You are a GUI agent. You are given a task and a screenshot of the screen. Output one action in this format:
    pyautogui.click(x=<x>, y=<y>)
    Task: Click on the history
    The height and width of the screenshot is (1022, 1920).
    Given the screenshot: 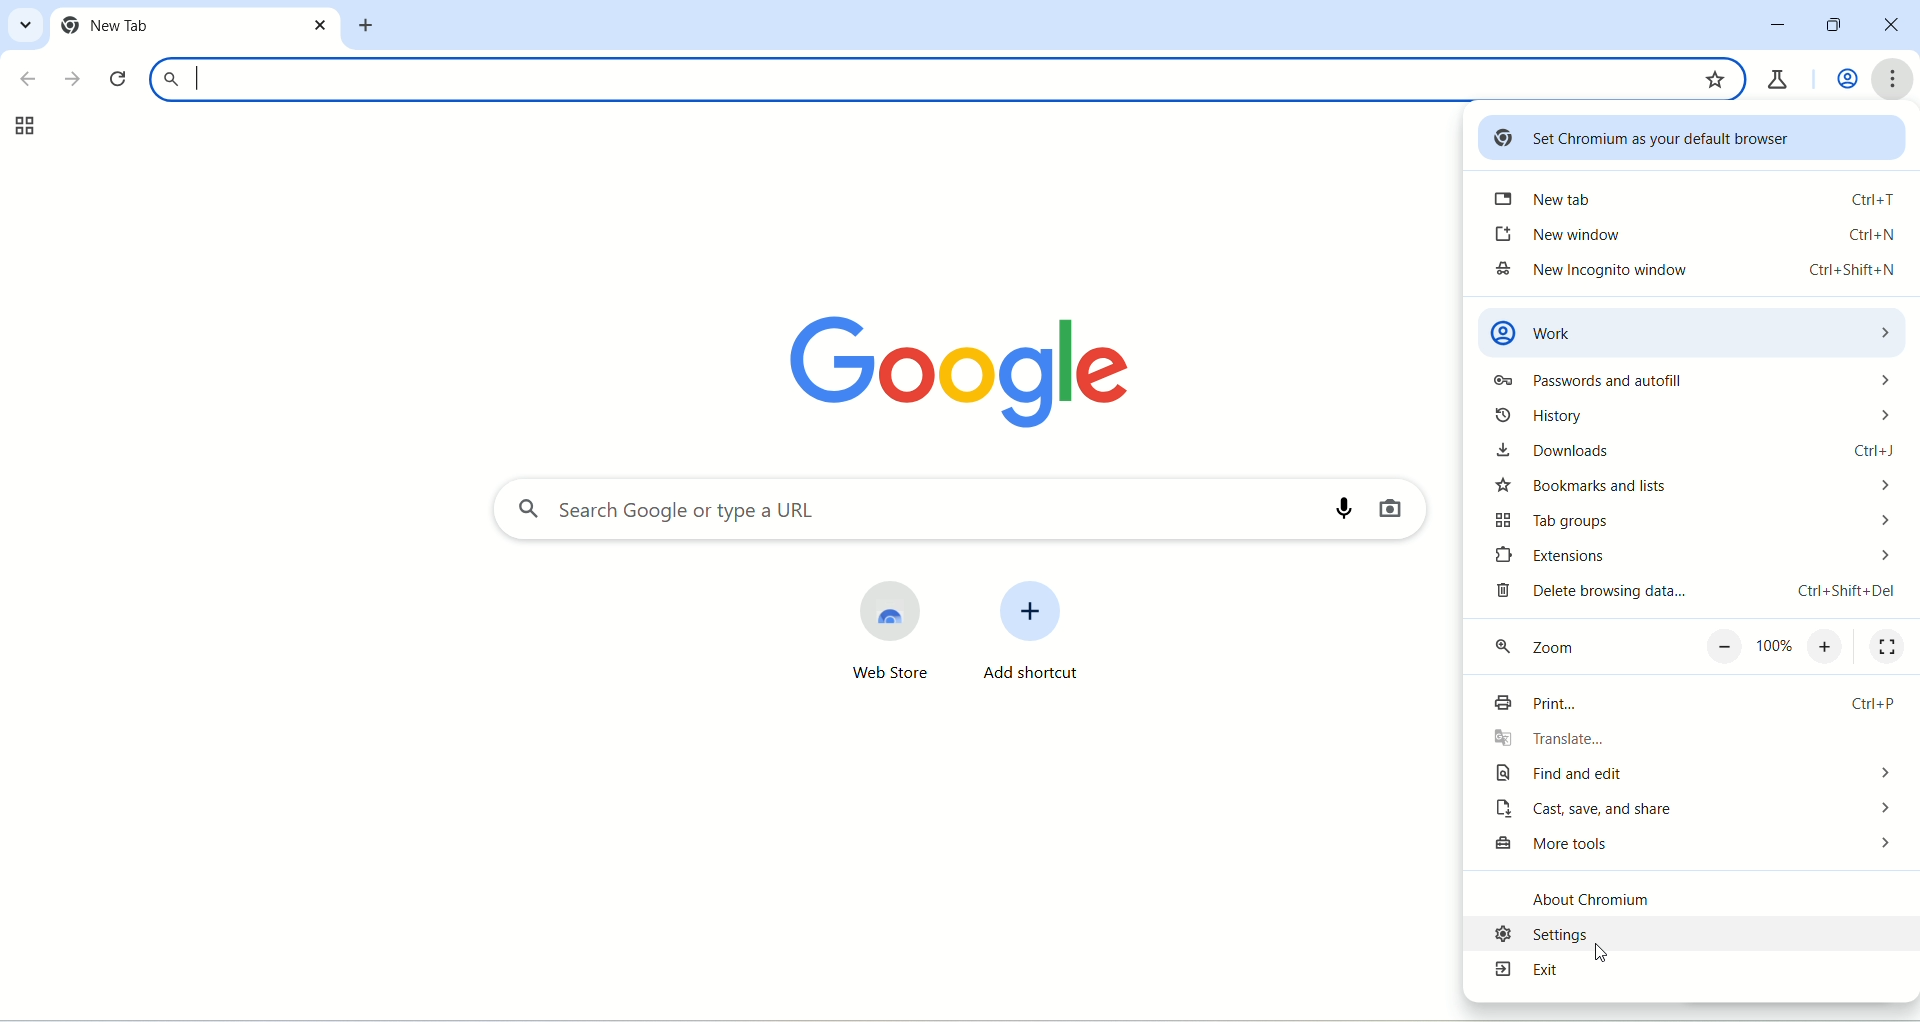 What is the action you would take?
    pyautogui.click(x=1695, y=419)
    